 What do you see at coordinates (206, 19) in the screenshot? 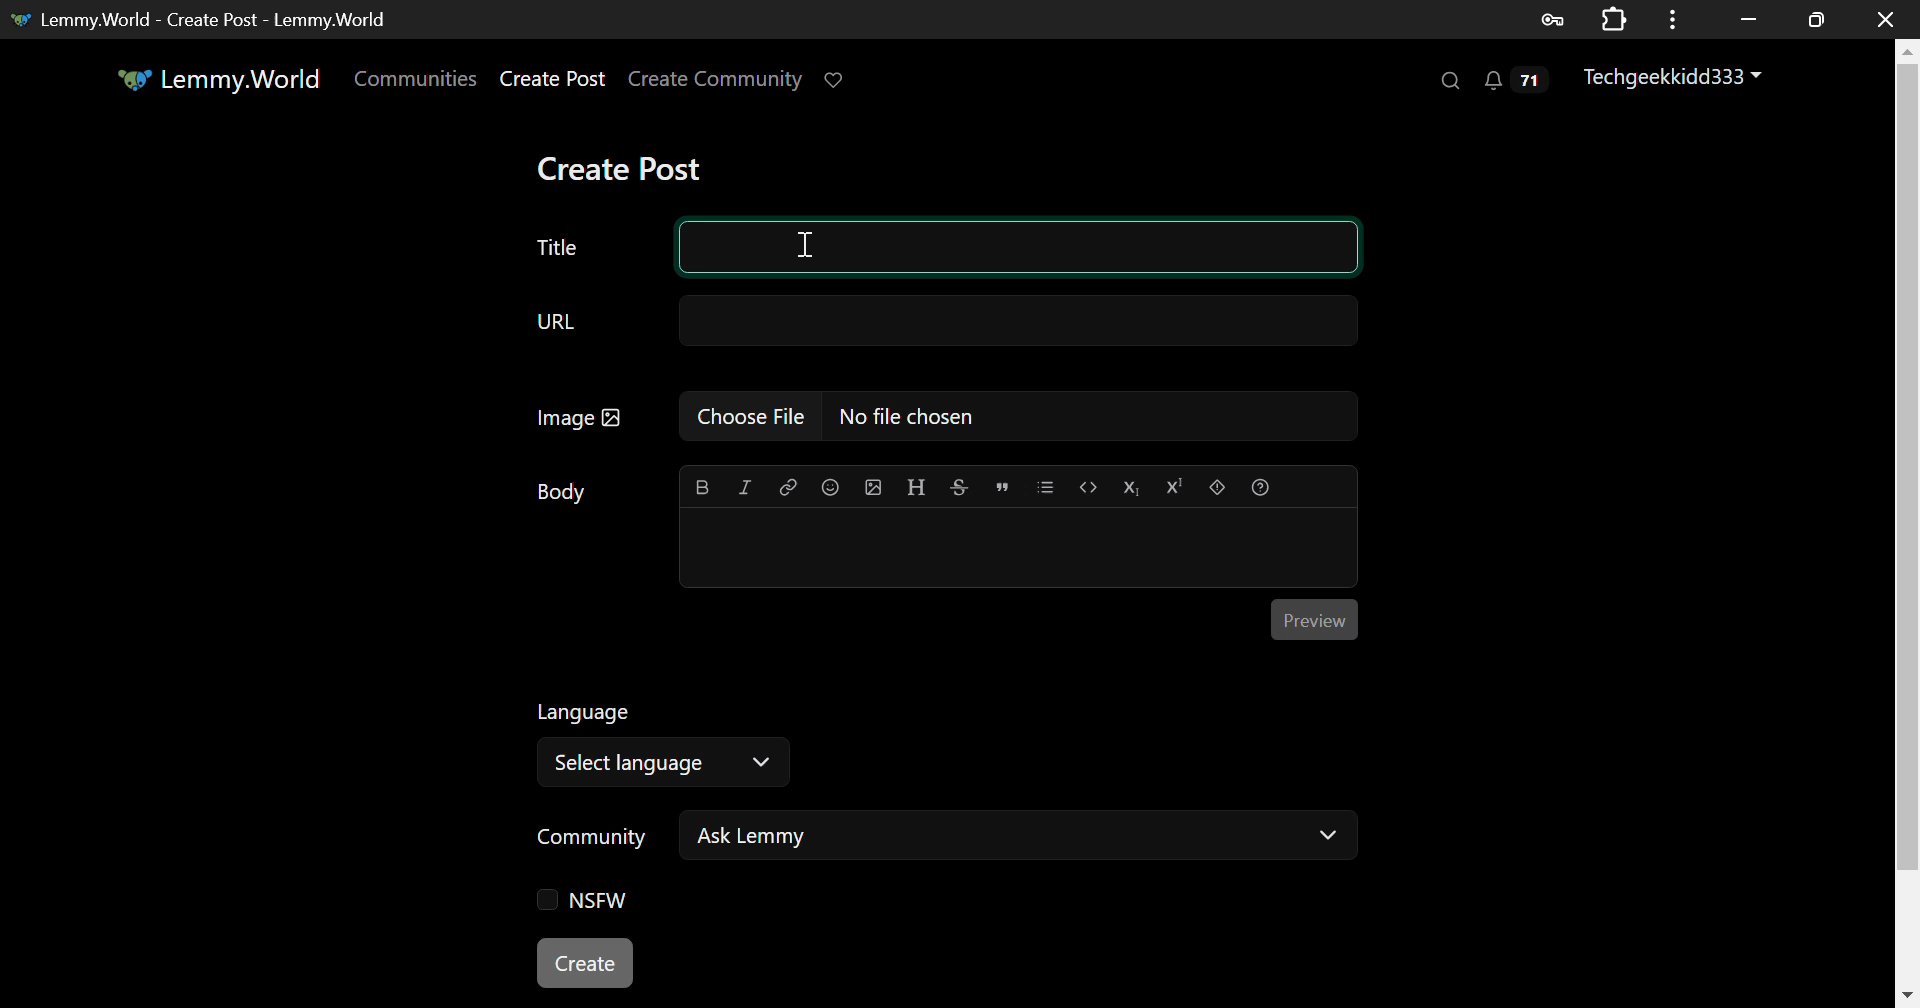
I see `Lemmy.World - Create Post - Lemmy.World` at bounding box center [206, 19].